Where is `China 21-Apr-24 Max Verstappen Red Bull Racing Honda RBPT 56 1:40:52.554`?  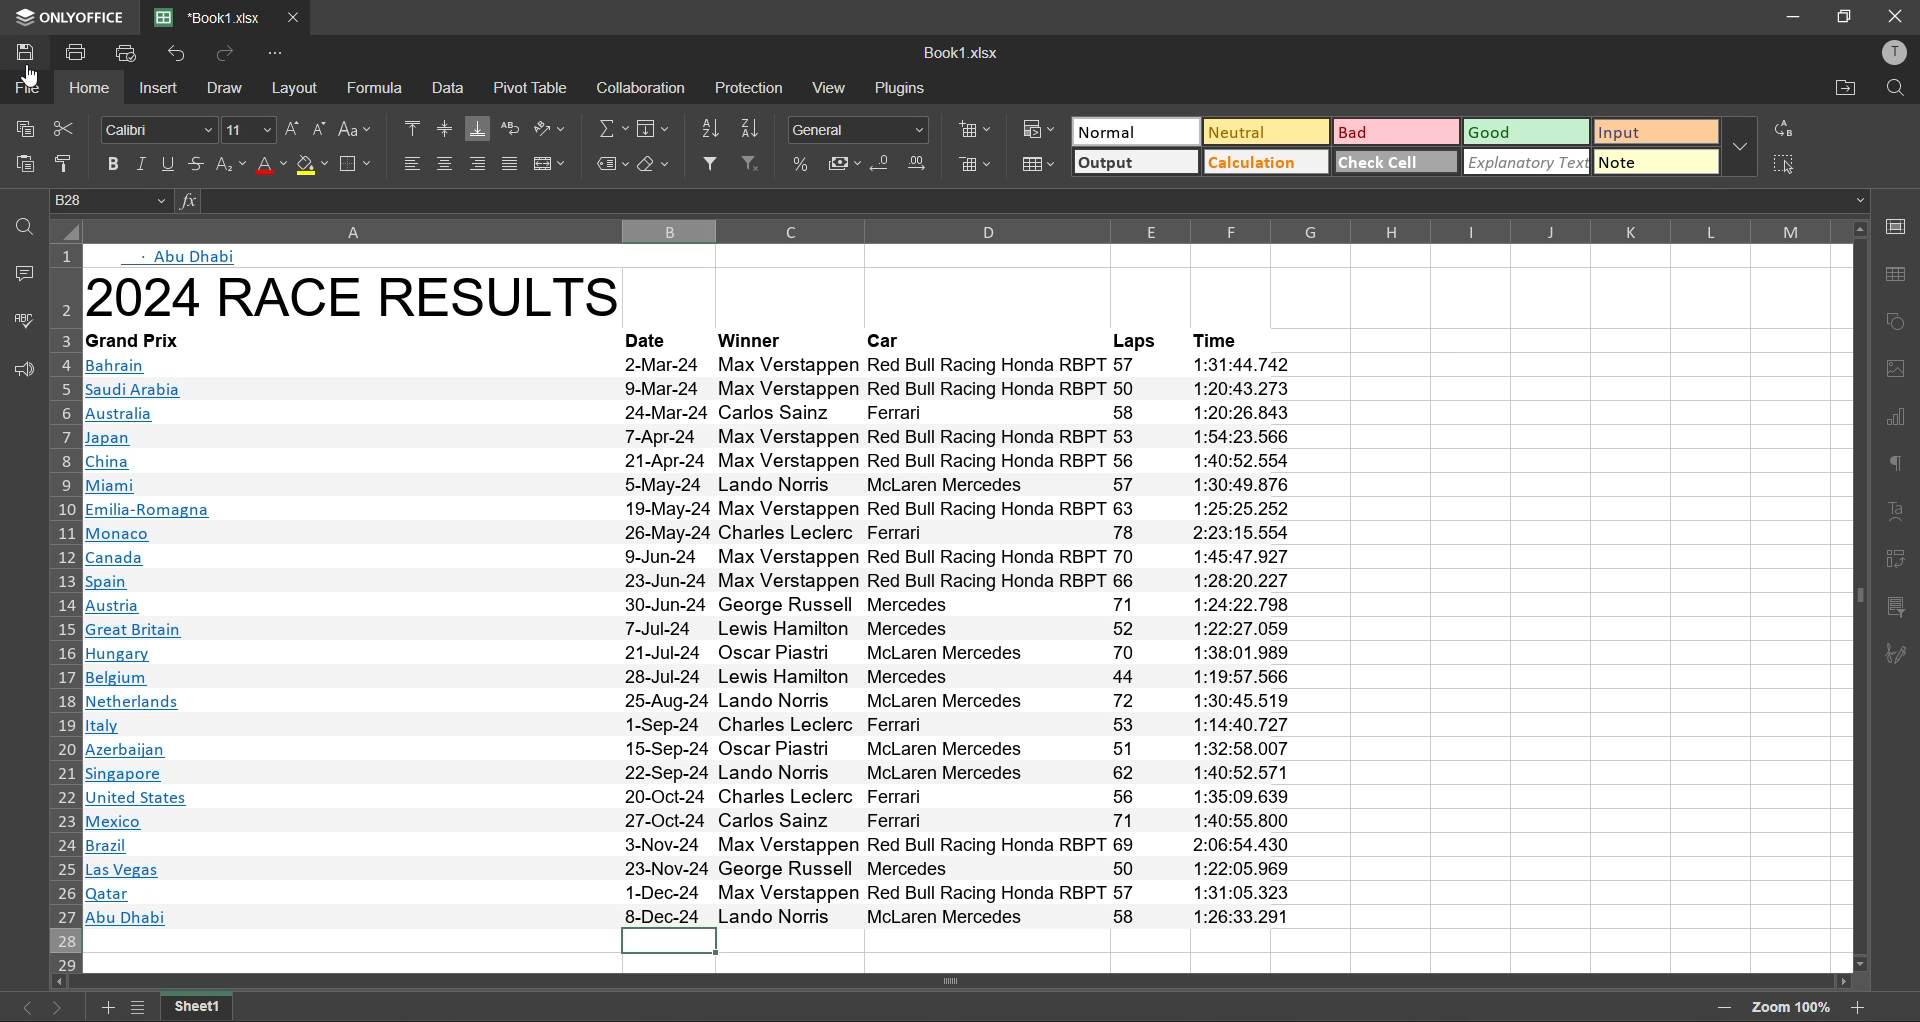
China 21-Apr-24 Max Verstappen Red Bull Racing Honda RBPT 56 1:40:52.554 is located at coordinates (698, 462).